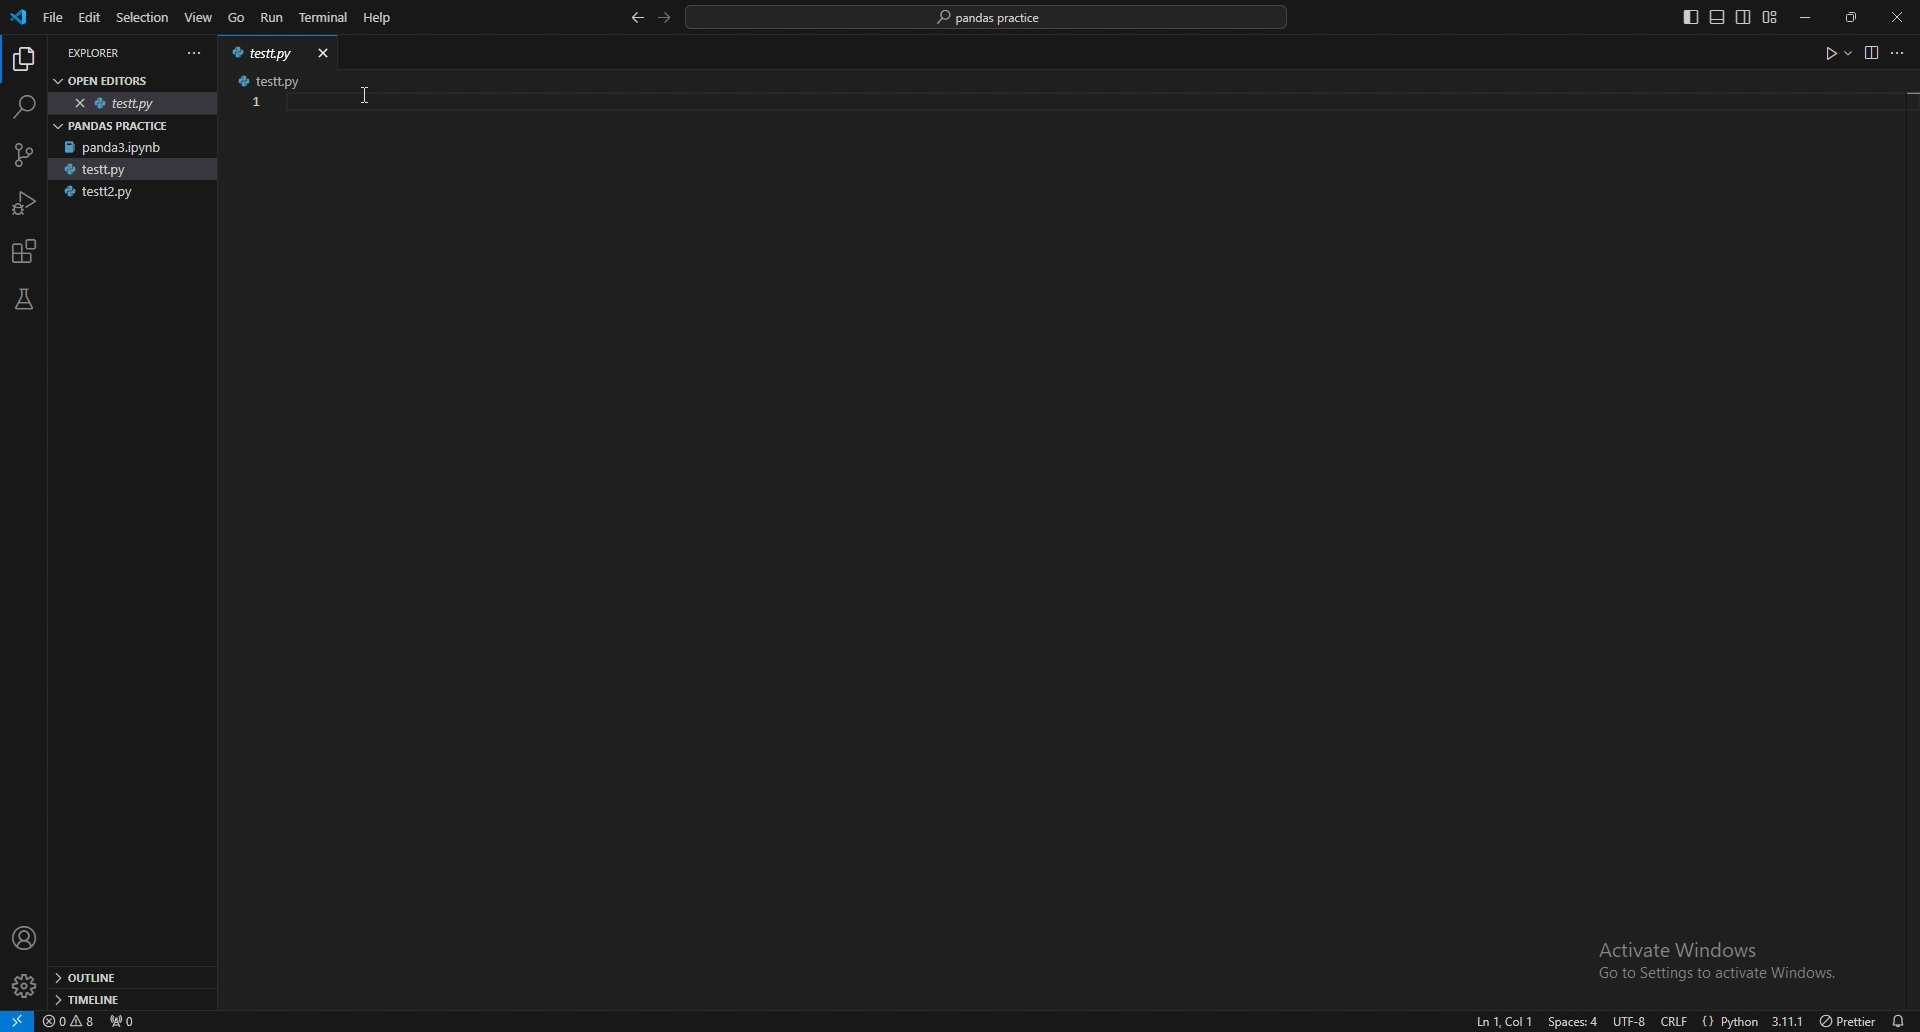 This screenshot has width=1920, height=1032. What do you see at coordinates (93, 170) in the screenshot?
I see `testt.py` at bounding box center [93, 170].